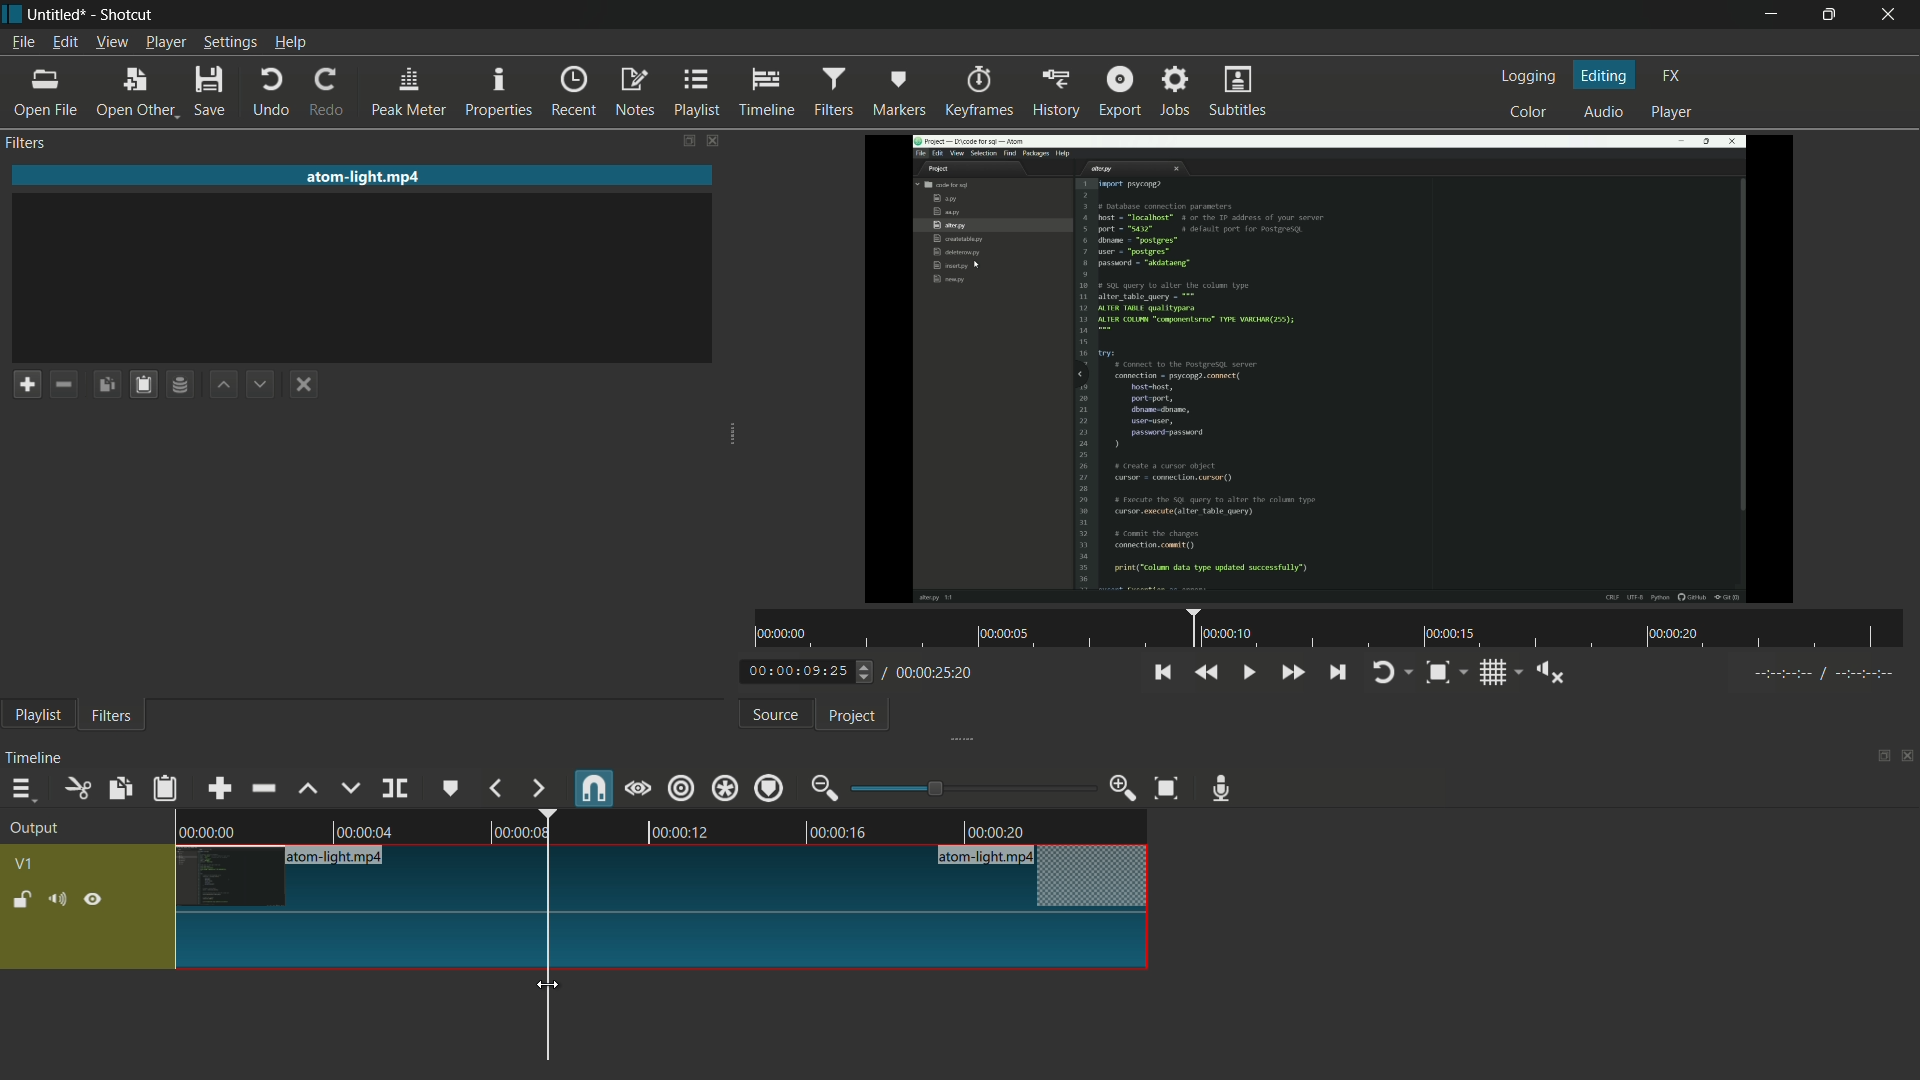 This screenshot has height=1080, width=1920. What do you see at coordinates (167, 788) in the screenshot?
I see `paste filters` at bounding box center [167, 788].